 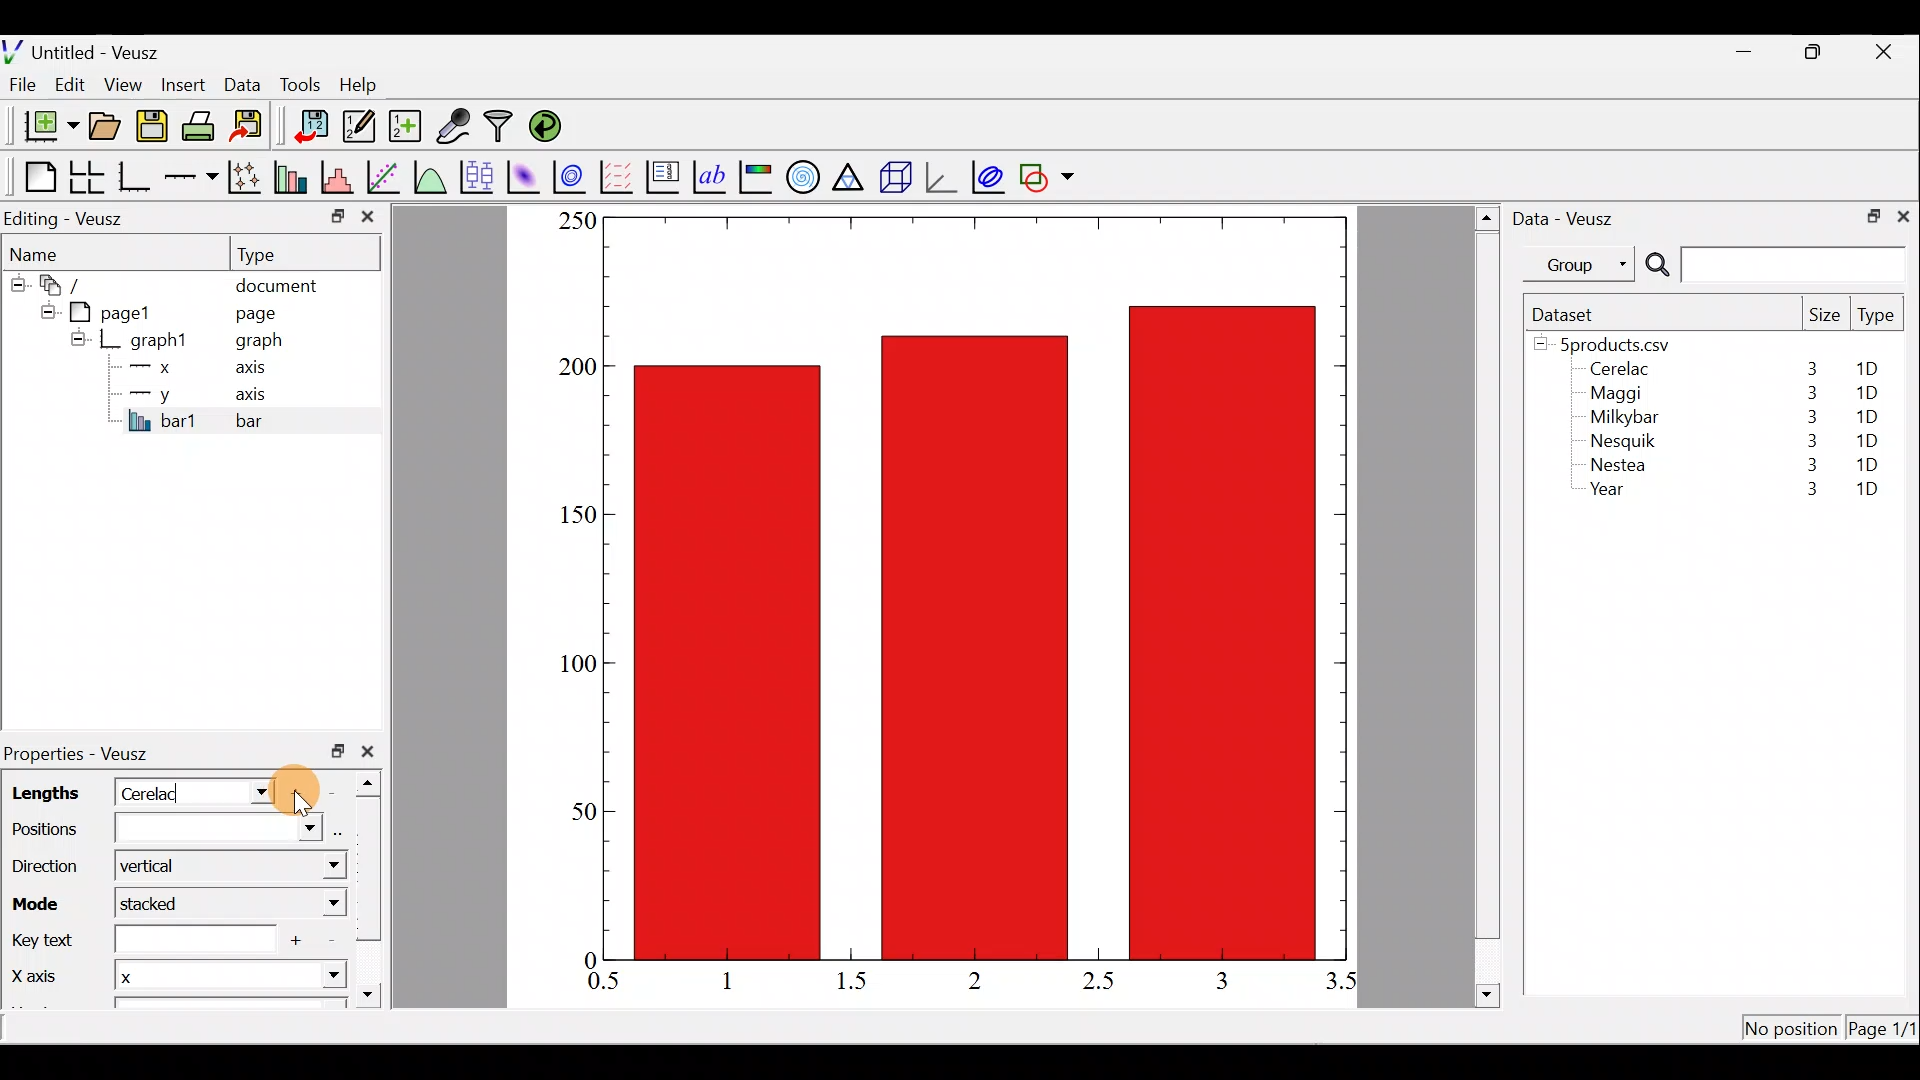 What do you see at coordinates (43, 126) in the screenshot?
I see `New document` at bounding box center [43, 126].